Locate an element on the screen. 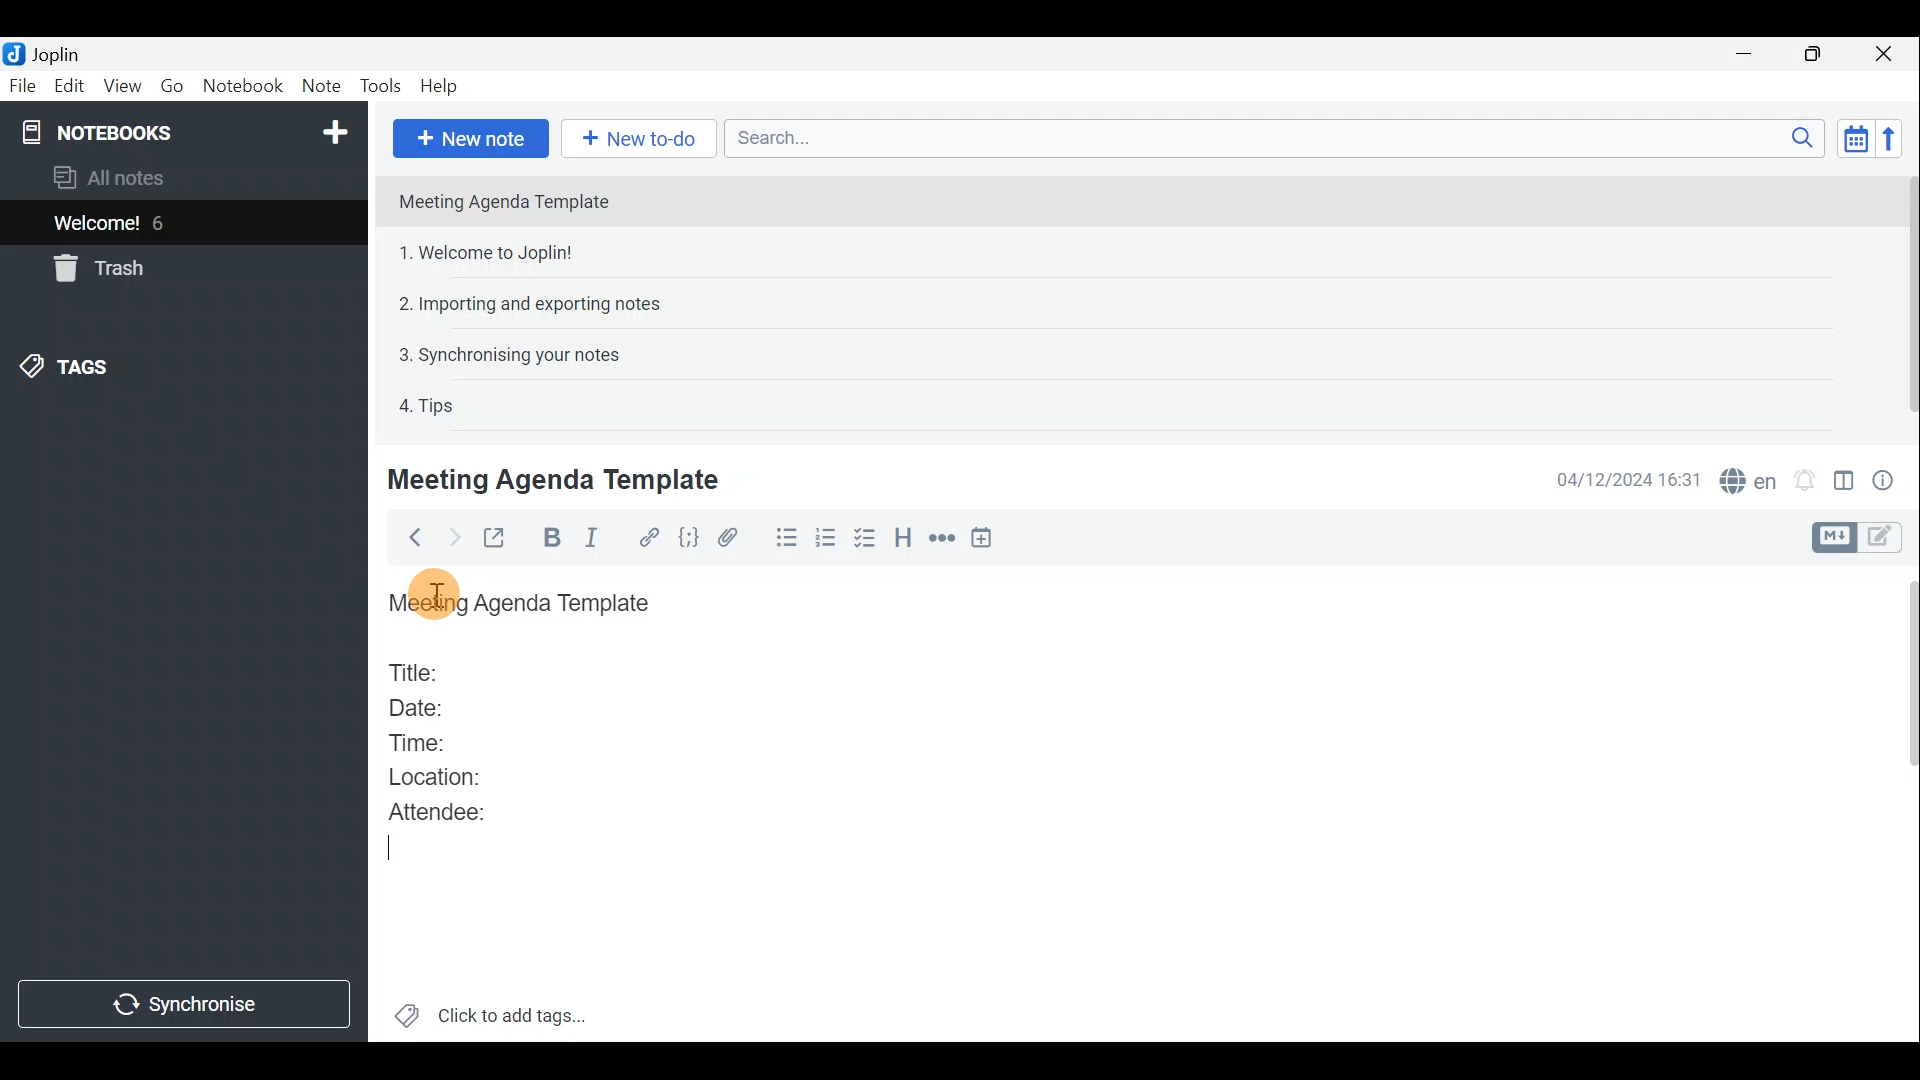  Note properties is located at coordinates (1890, 479).